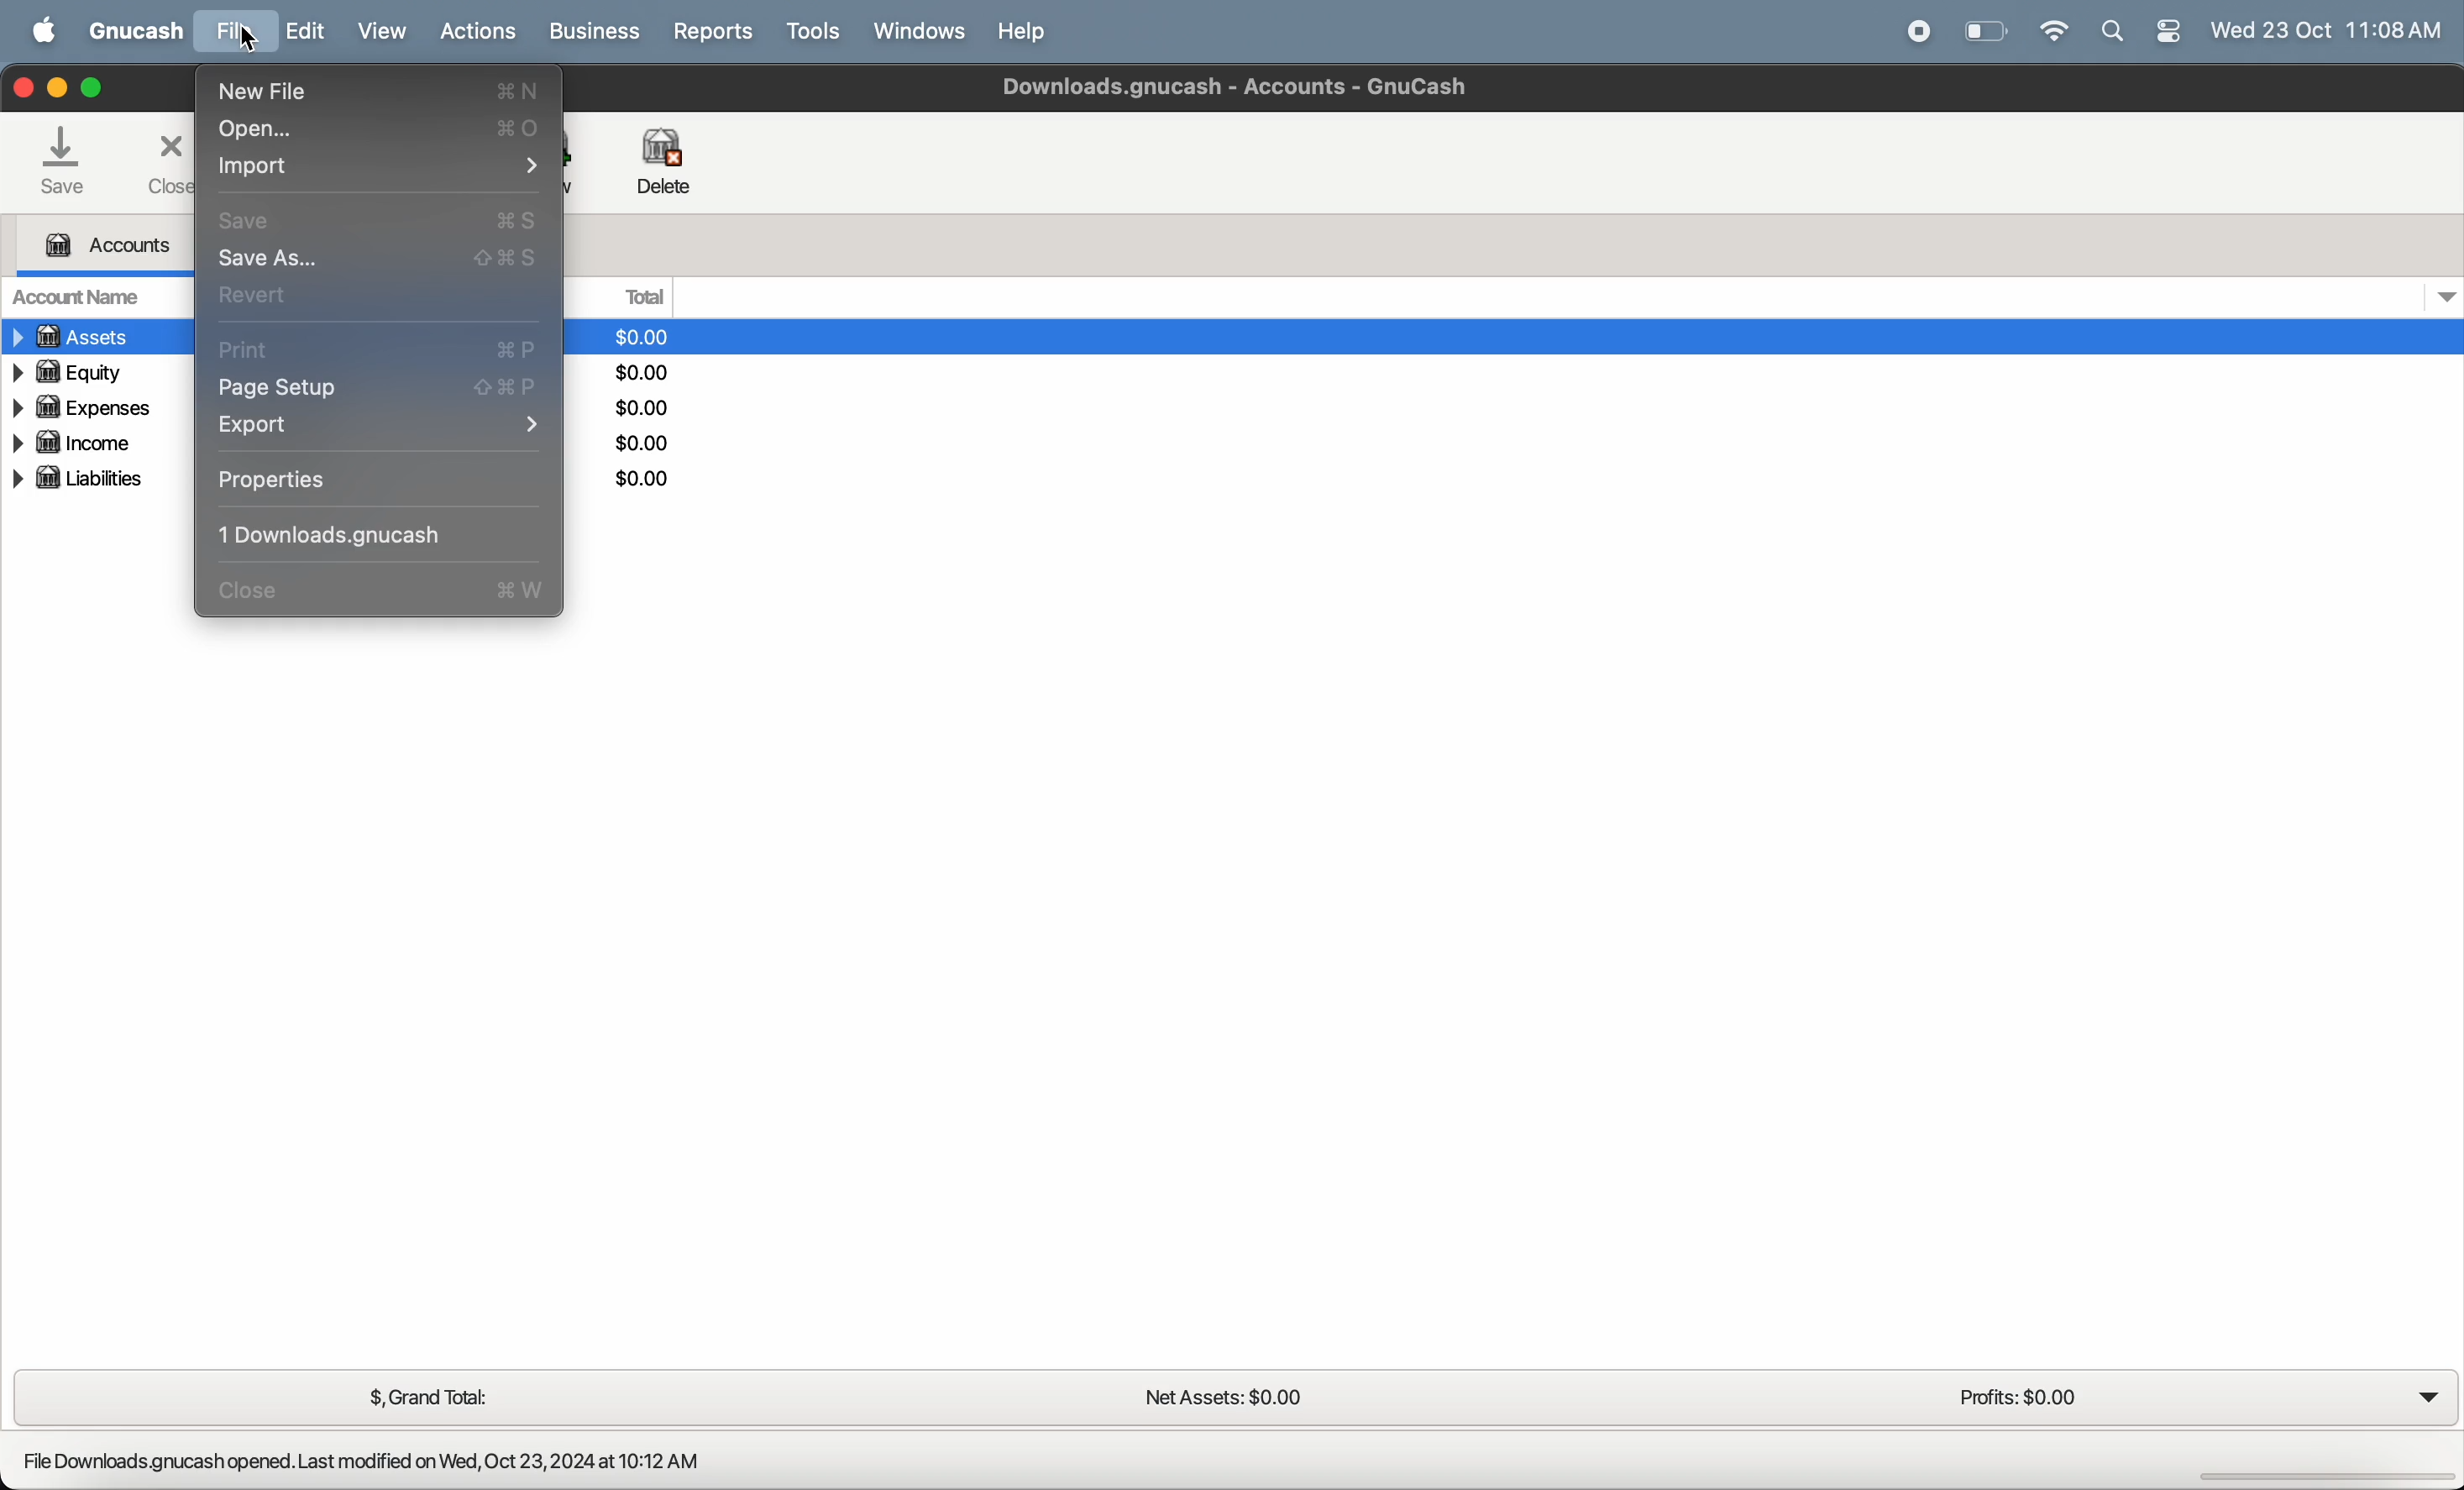 Image resolution: width=2464 pixels, height=1490 pixels. What do you see at coordinates (24, 85) in the screenshot?
I see `closing window` at bounding box center [24, 85].